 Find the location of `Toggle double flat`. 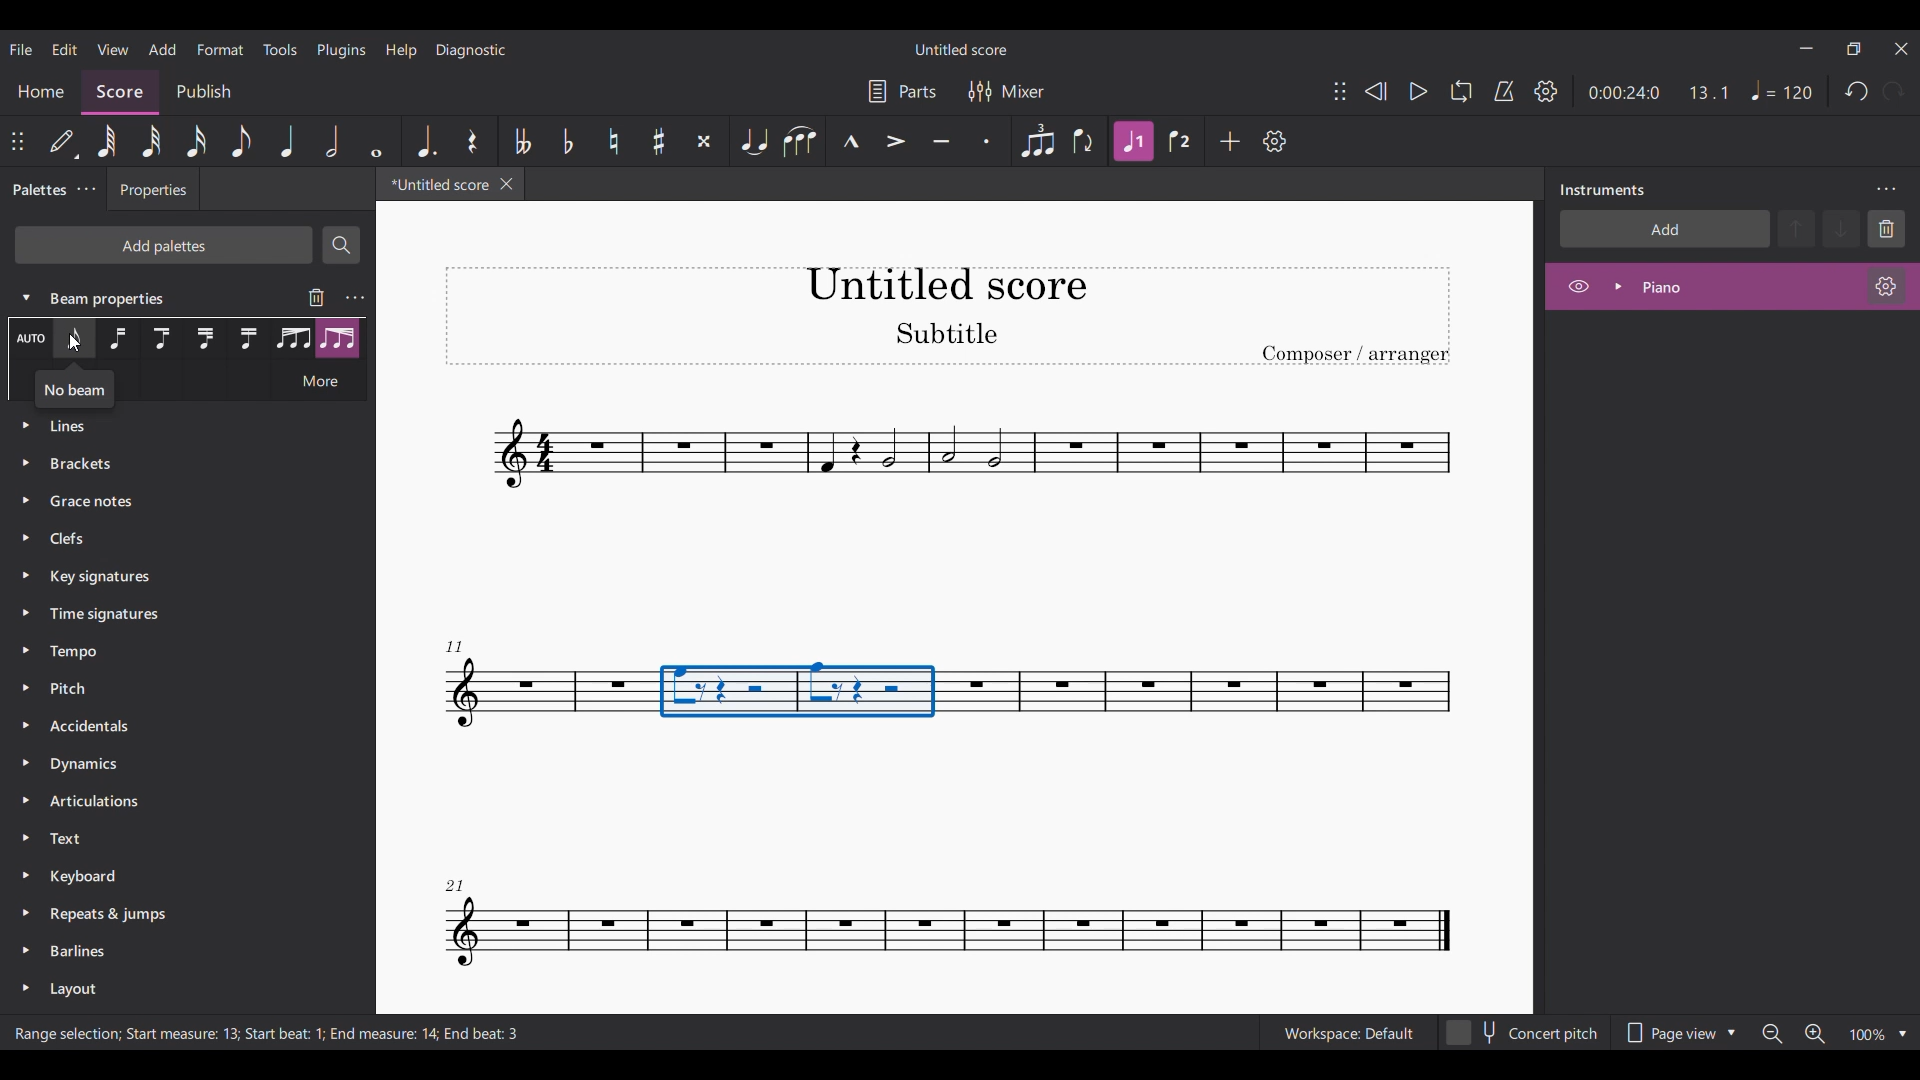

Toggle double flat is located at coordinates (522, 141).